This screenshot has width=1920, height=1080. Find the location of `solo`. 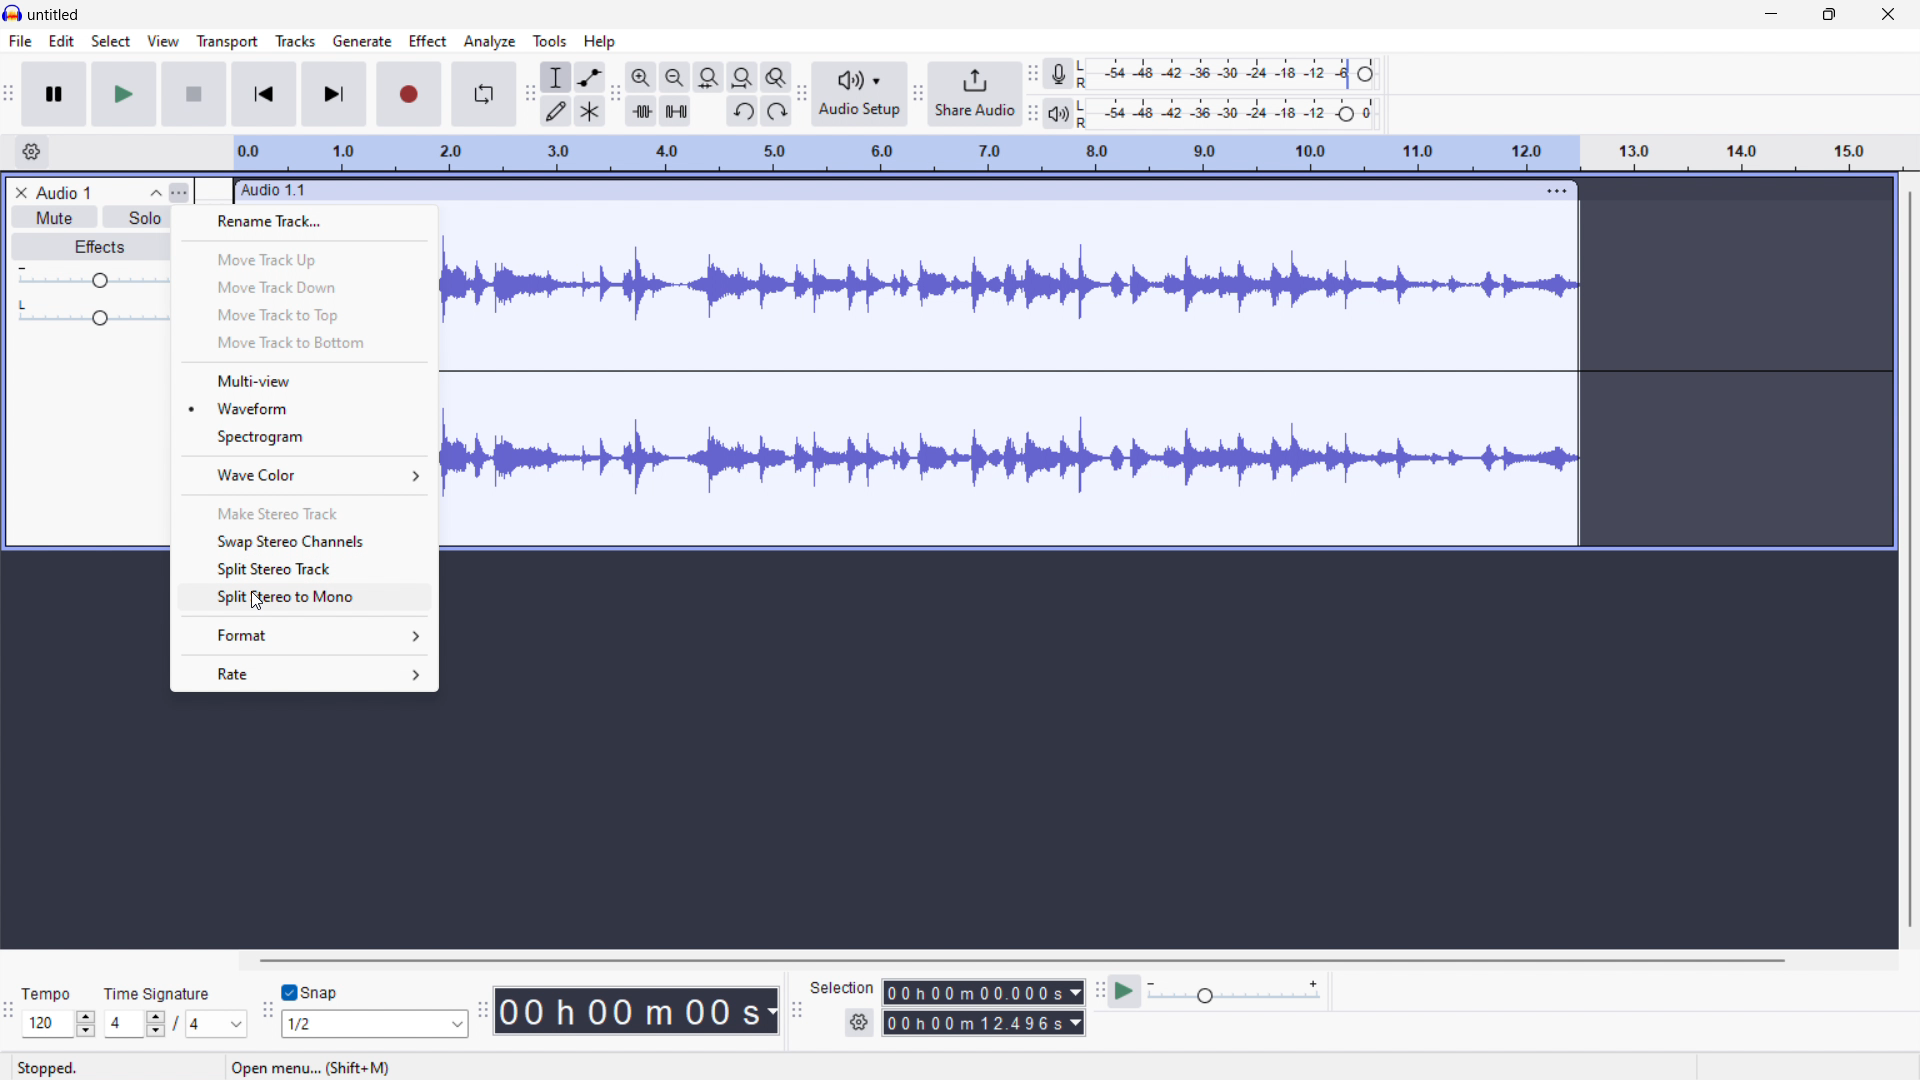

solo is located at coordinates (136, 214).